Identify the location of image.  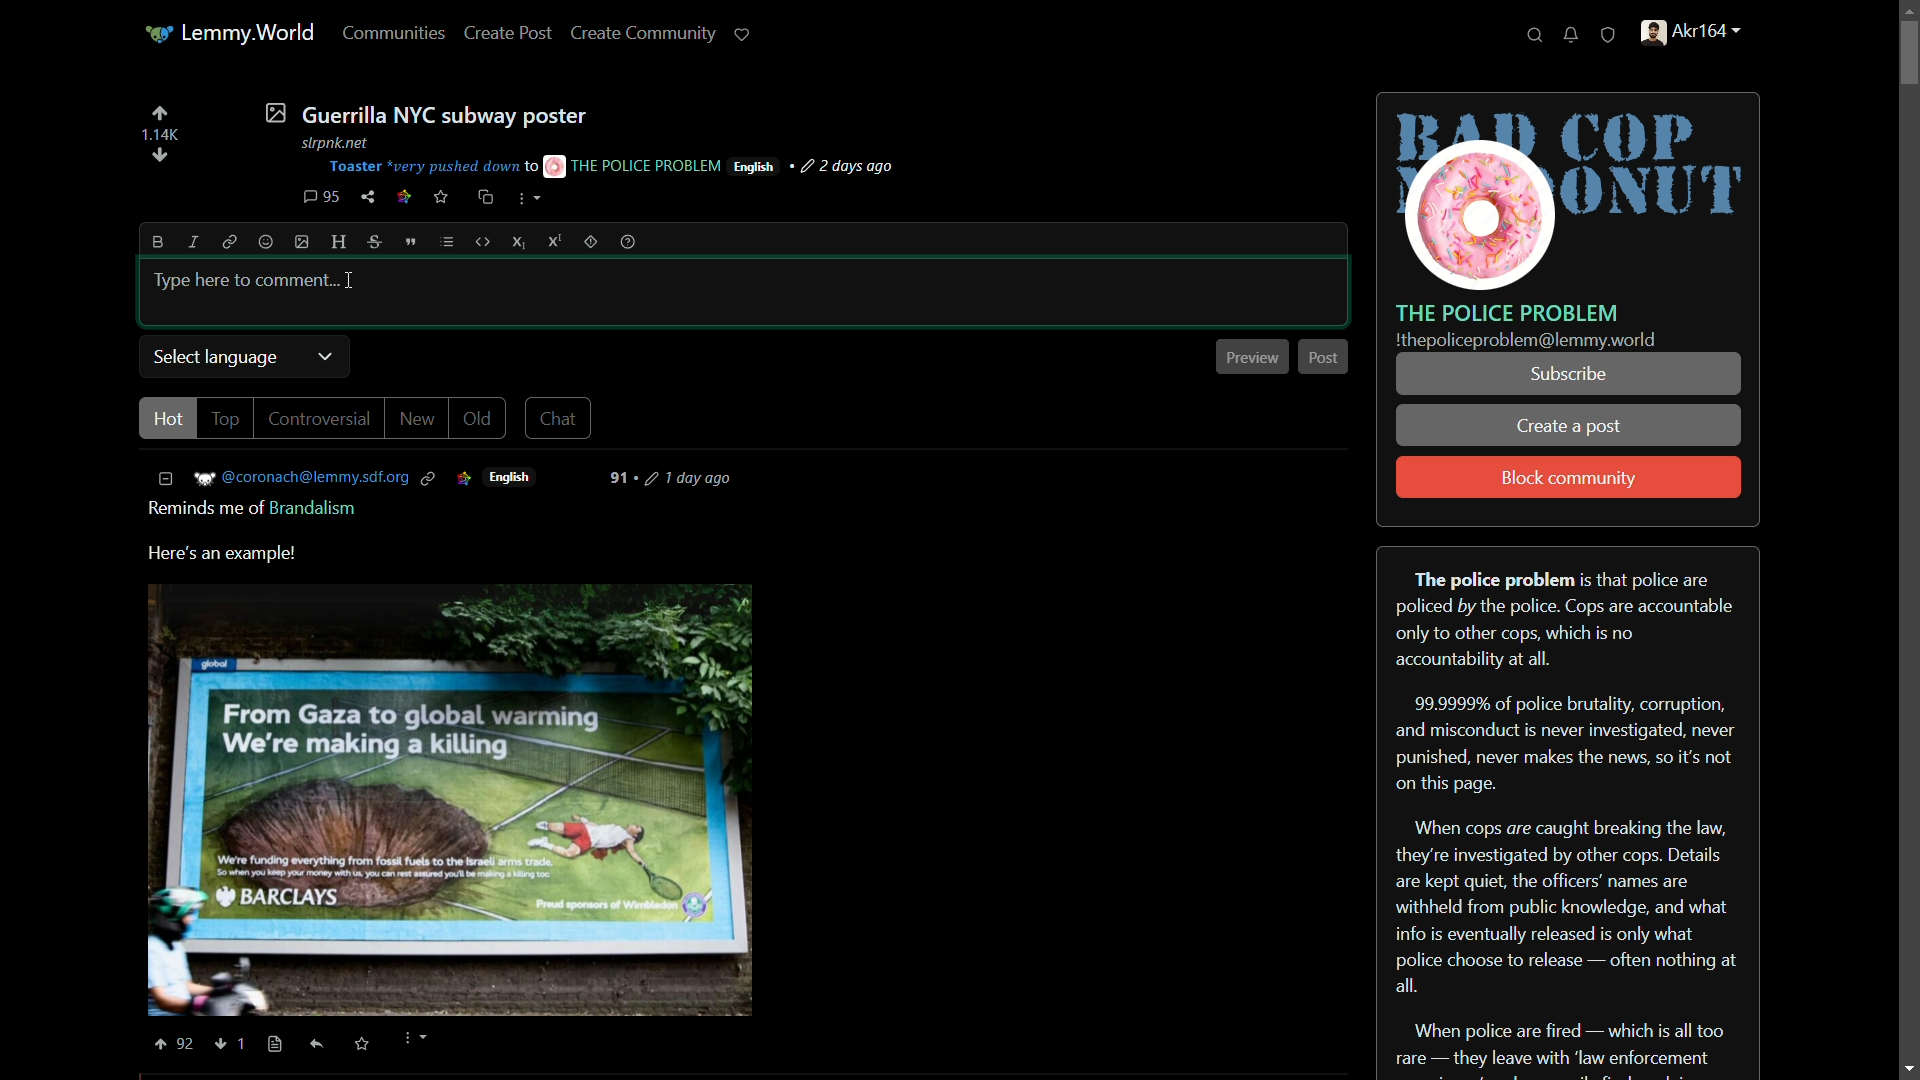
(452, 801).